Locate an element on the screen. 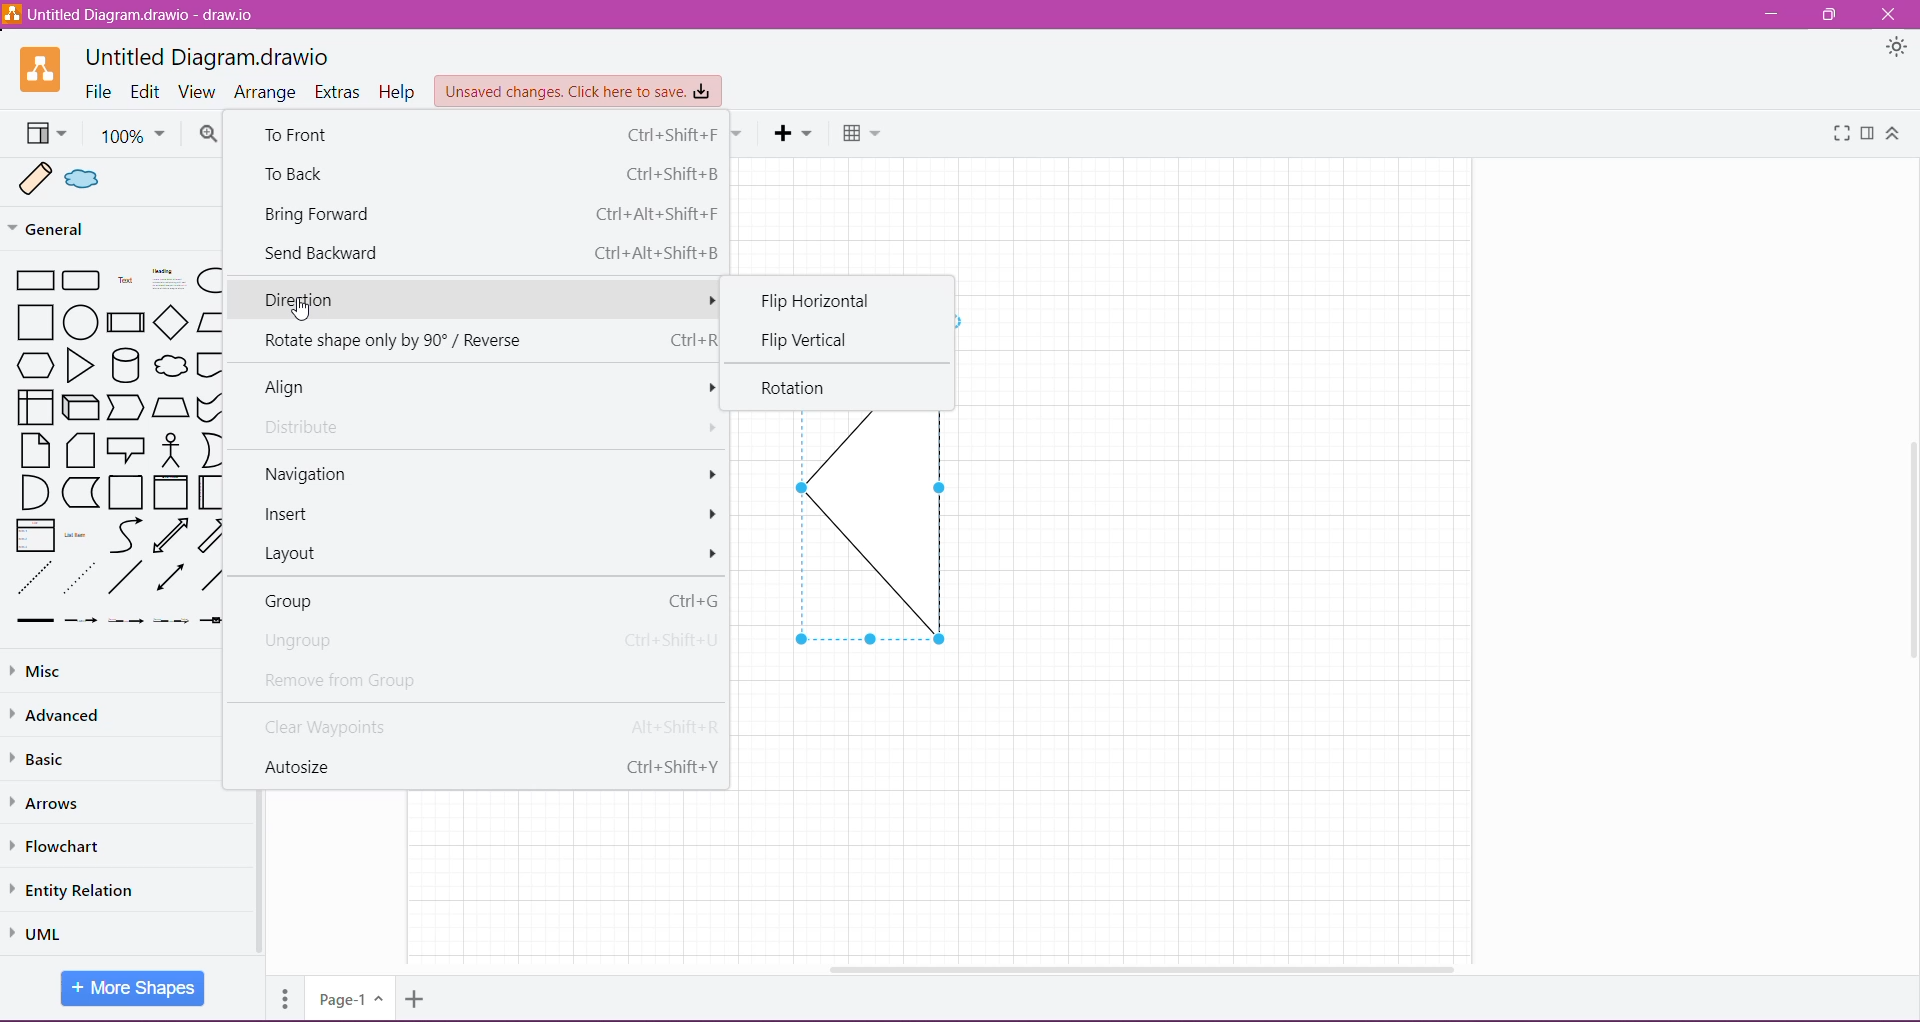  Layout is located at coordinates (488, 554).